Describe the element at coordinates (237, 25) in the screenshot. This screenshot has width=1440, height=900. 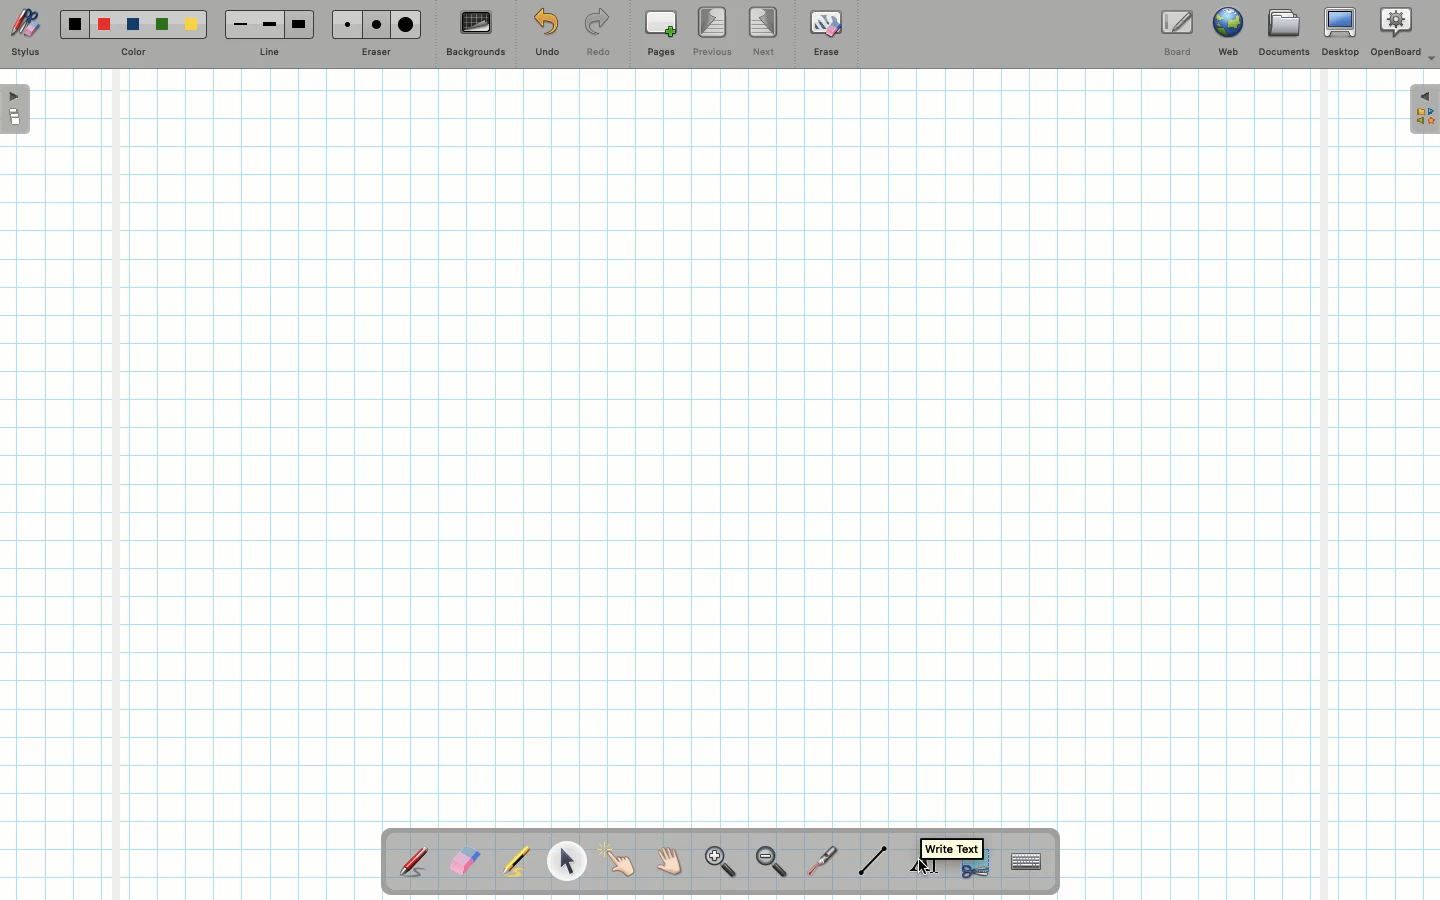
I see `Small line` at that location.